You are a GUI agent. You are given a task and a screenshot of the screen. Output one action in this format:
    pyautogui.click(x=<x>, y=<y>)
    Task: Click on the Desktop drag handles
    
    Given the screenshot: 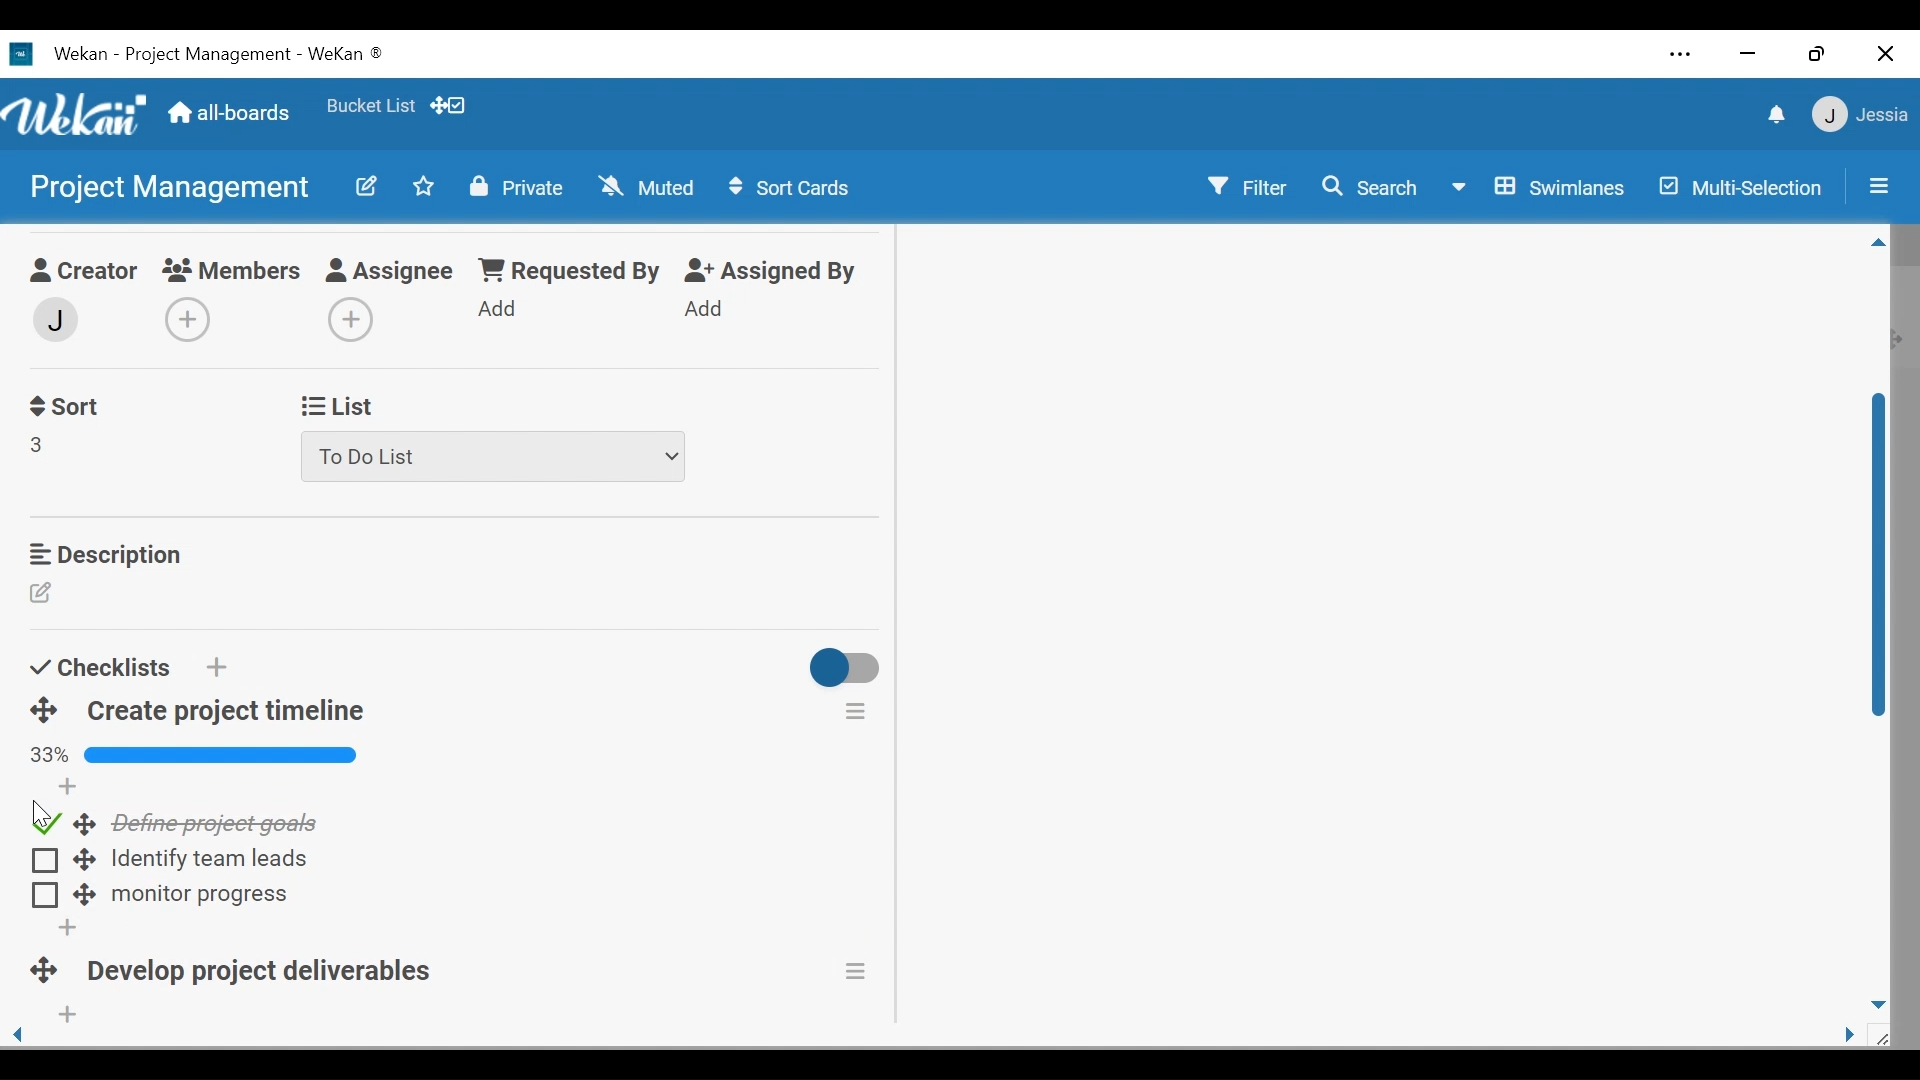 What is the action you would take?
    pyautogui.click(x=44, y=711)
    